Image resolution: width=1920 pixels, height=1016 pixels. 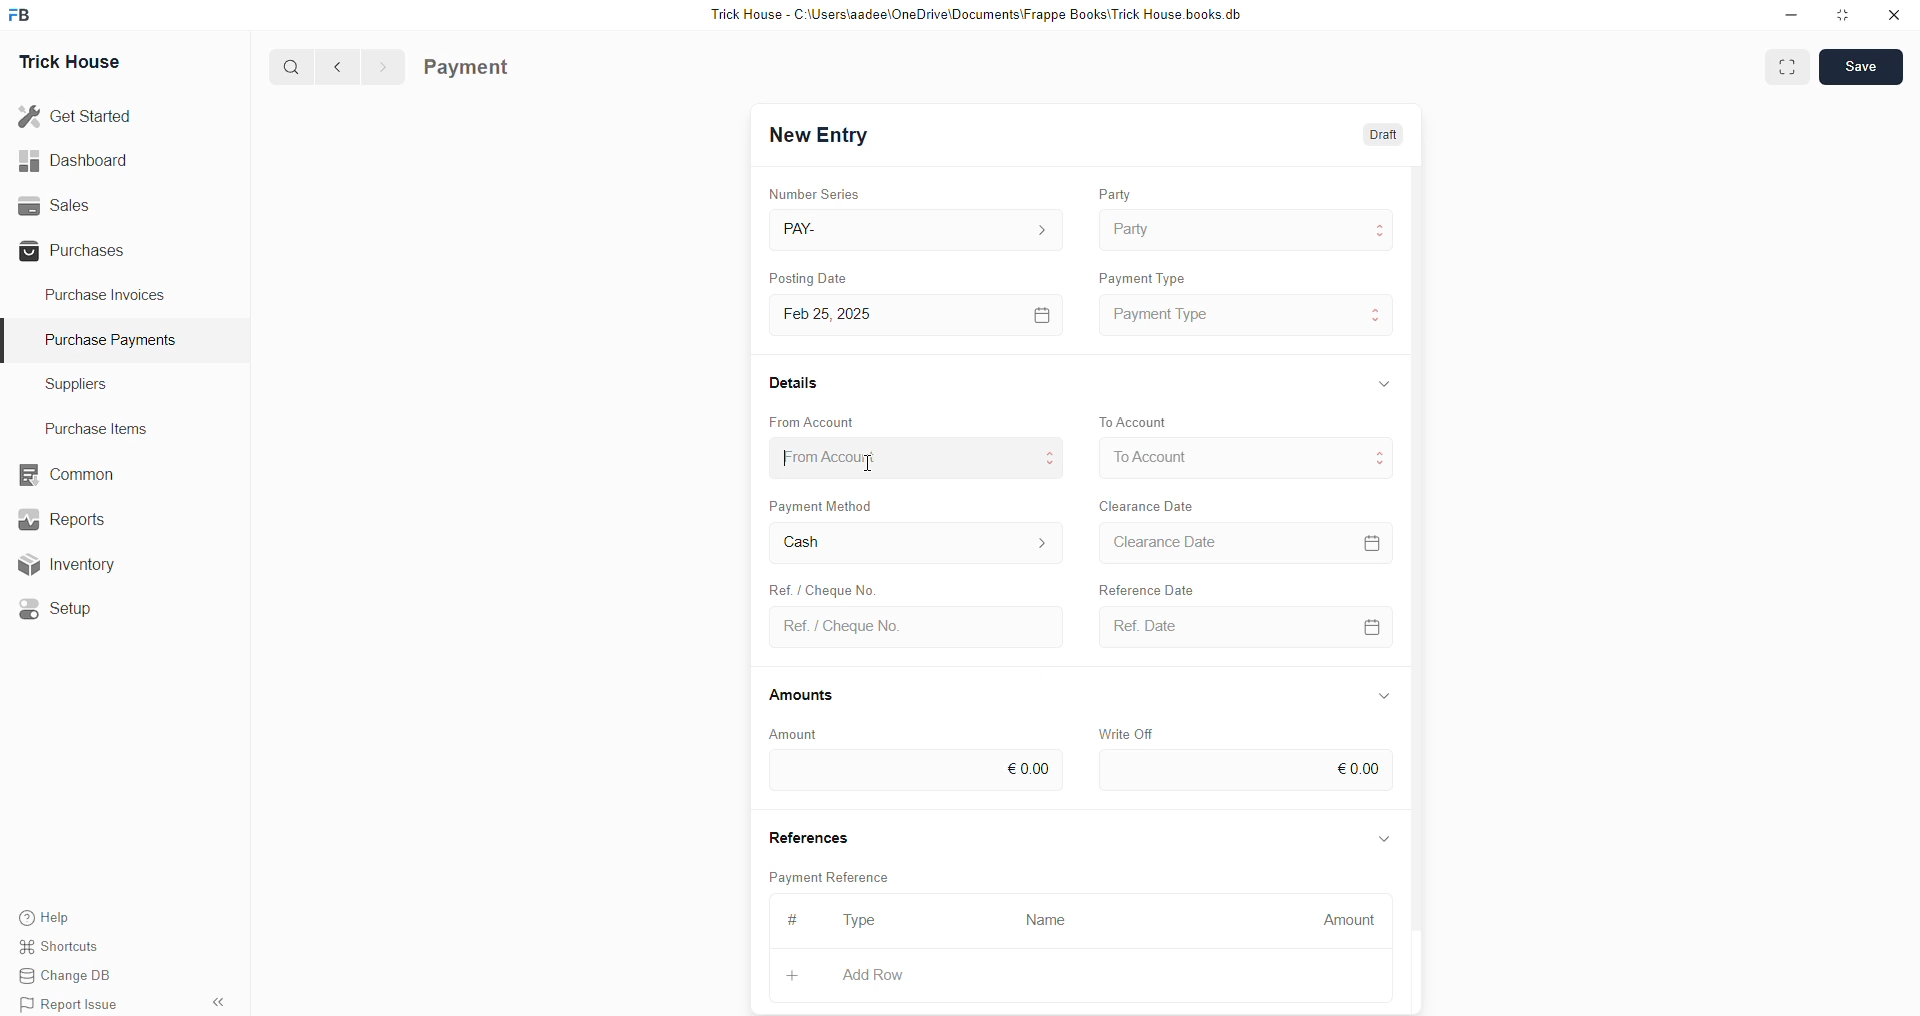 What do you see at coordinates (819, 190) in the screenshot?
I see `Number Series` at bounding box center [819, 190].